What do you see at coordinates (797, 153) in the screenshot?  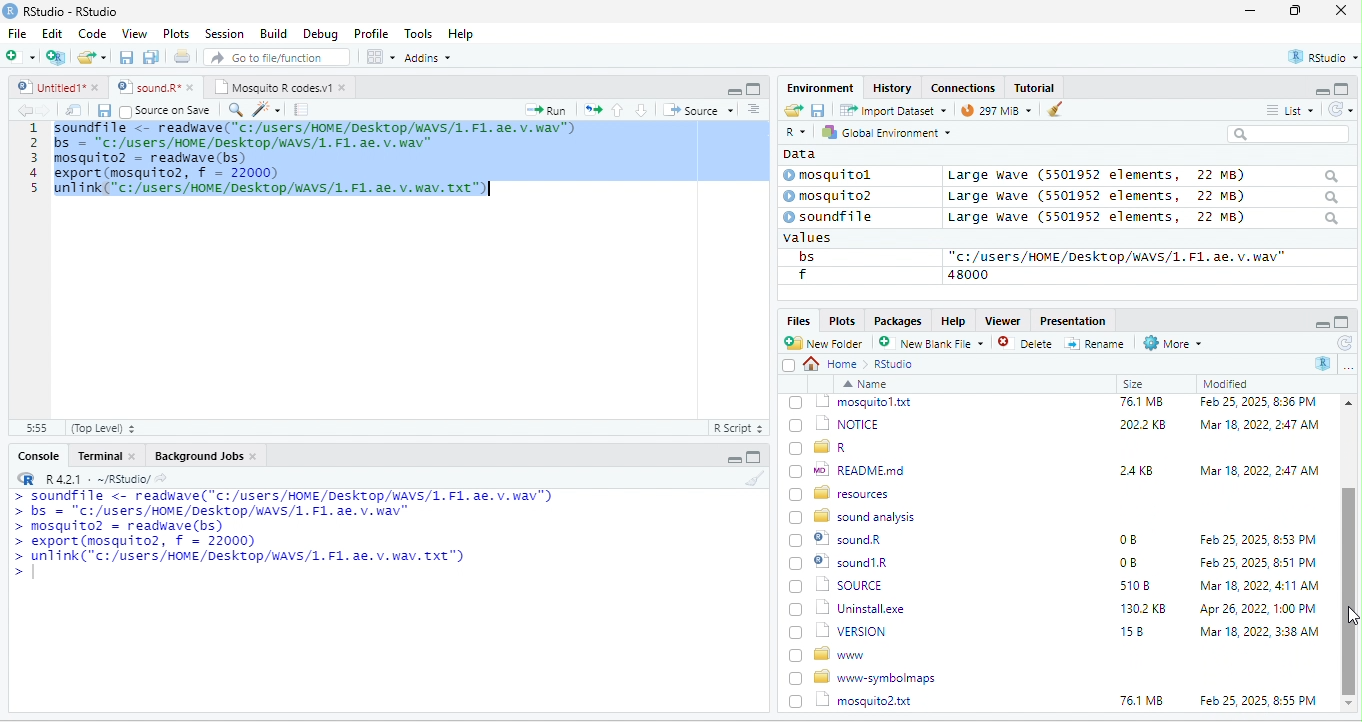 I see `data` at bounding box center [797, 153].